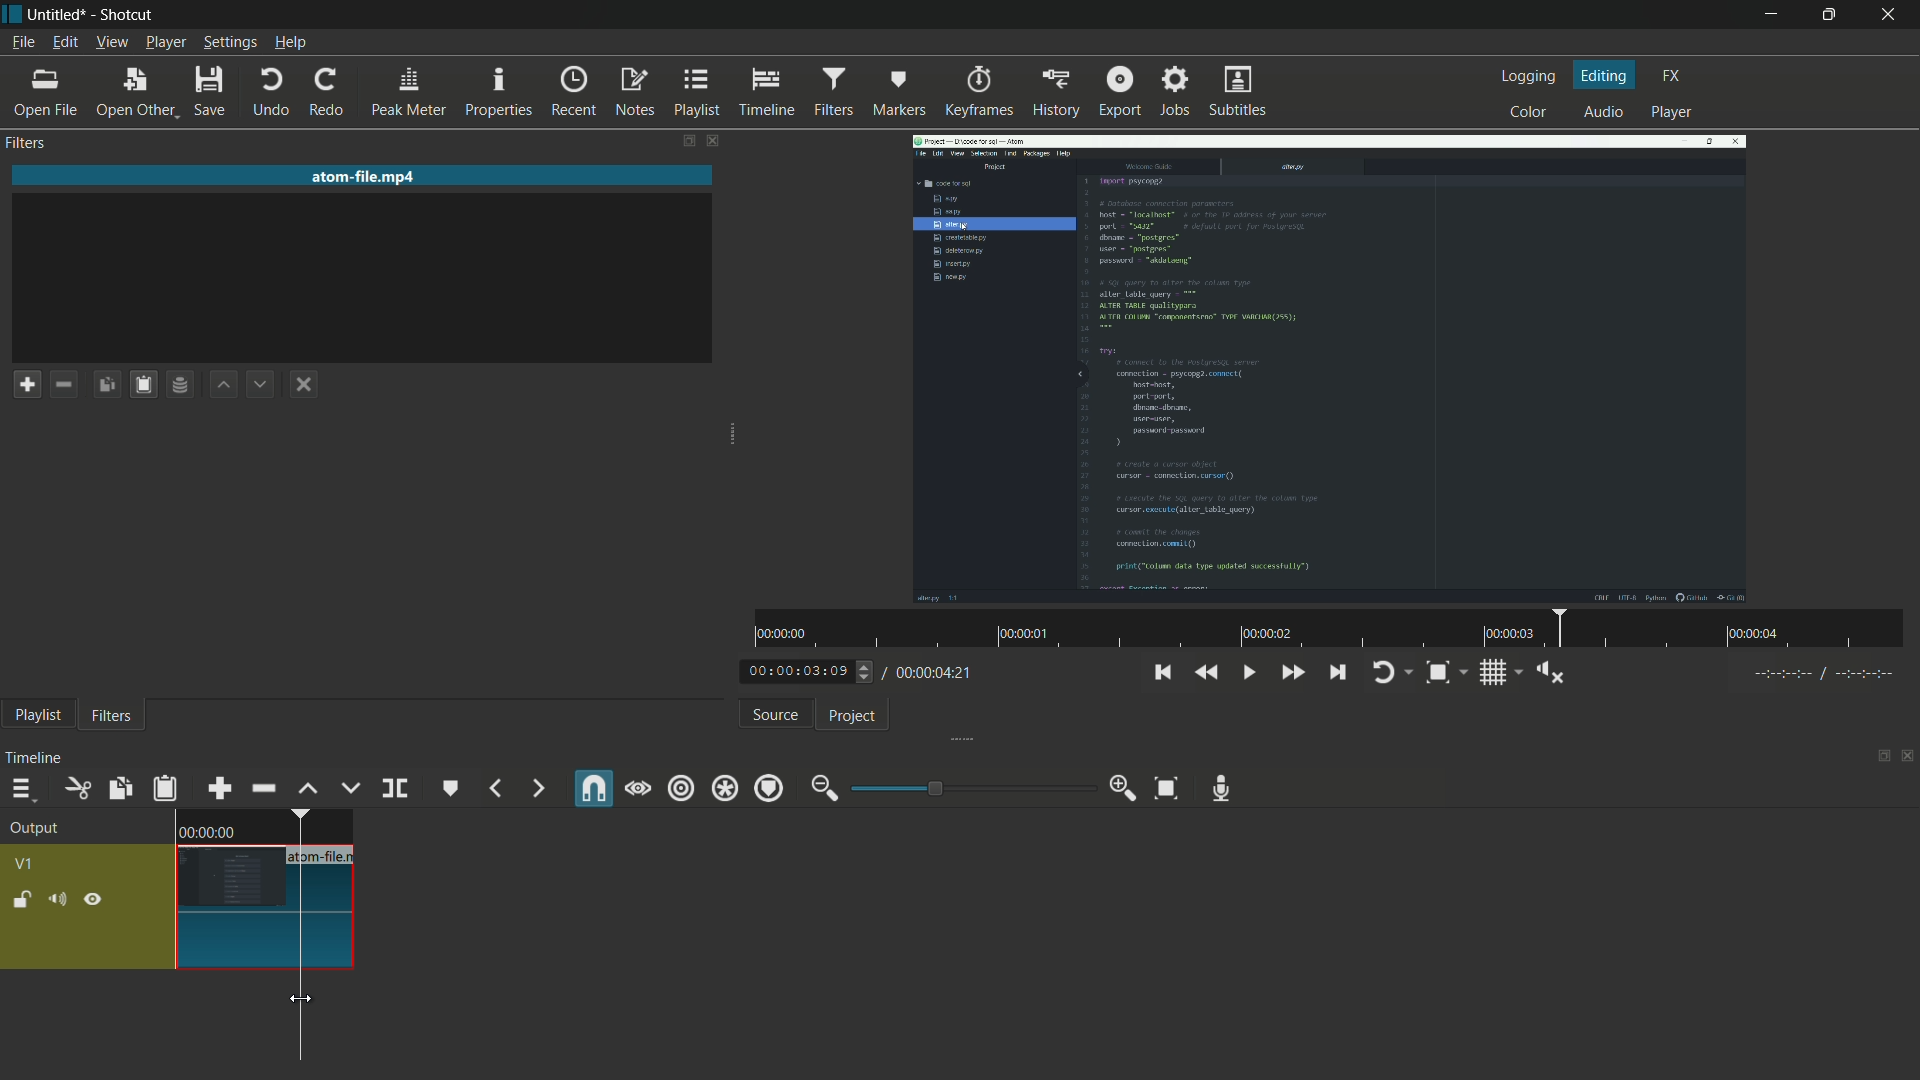 This screenshot has width=1920, height=1080. What do you see at coordinates (1291, 673) in the screenshot?
I see `quickly play forward` at bounding box center [1291, 673].